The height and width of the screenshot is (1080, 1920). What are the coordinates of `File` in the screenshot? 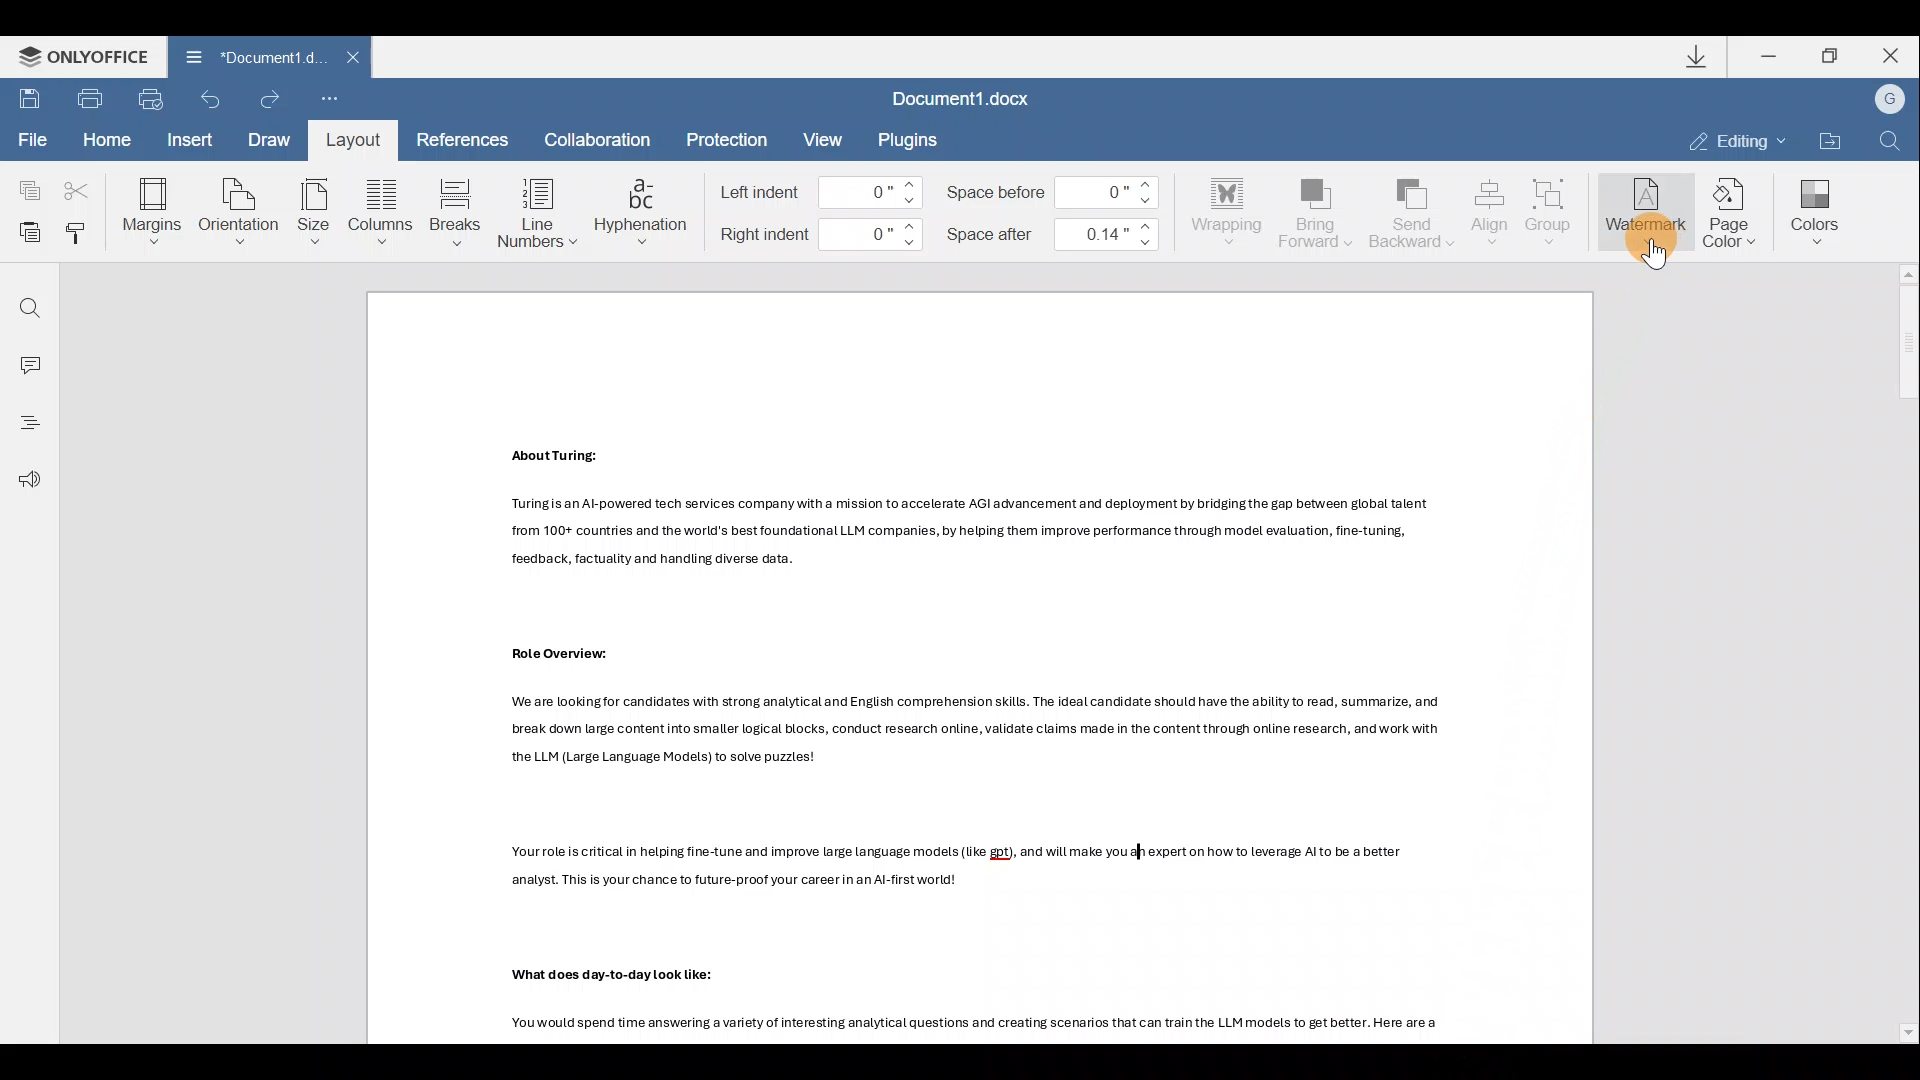 It's located at (28, 140).